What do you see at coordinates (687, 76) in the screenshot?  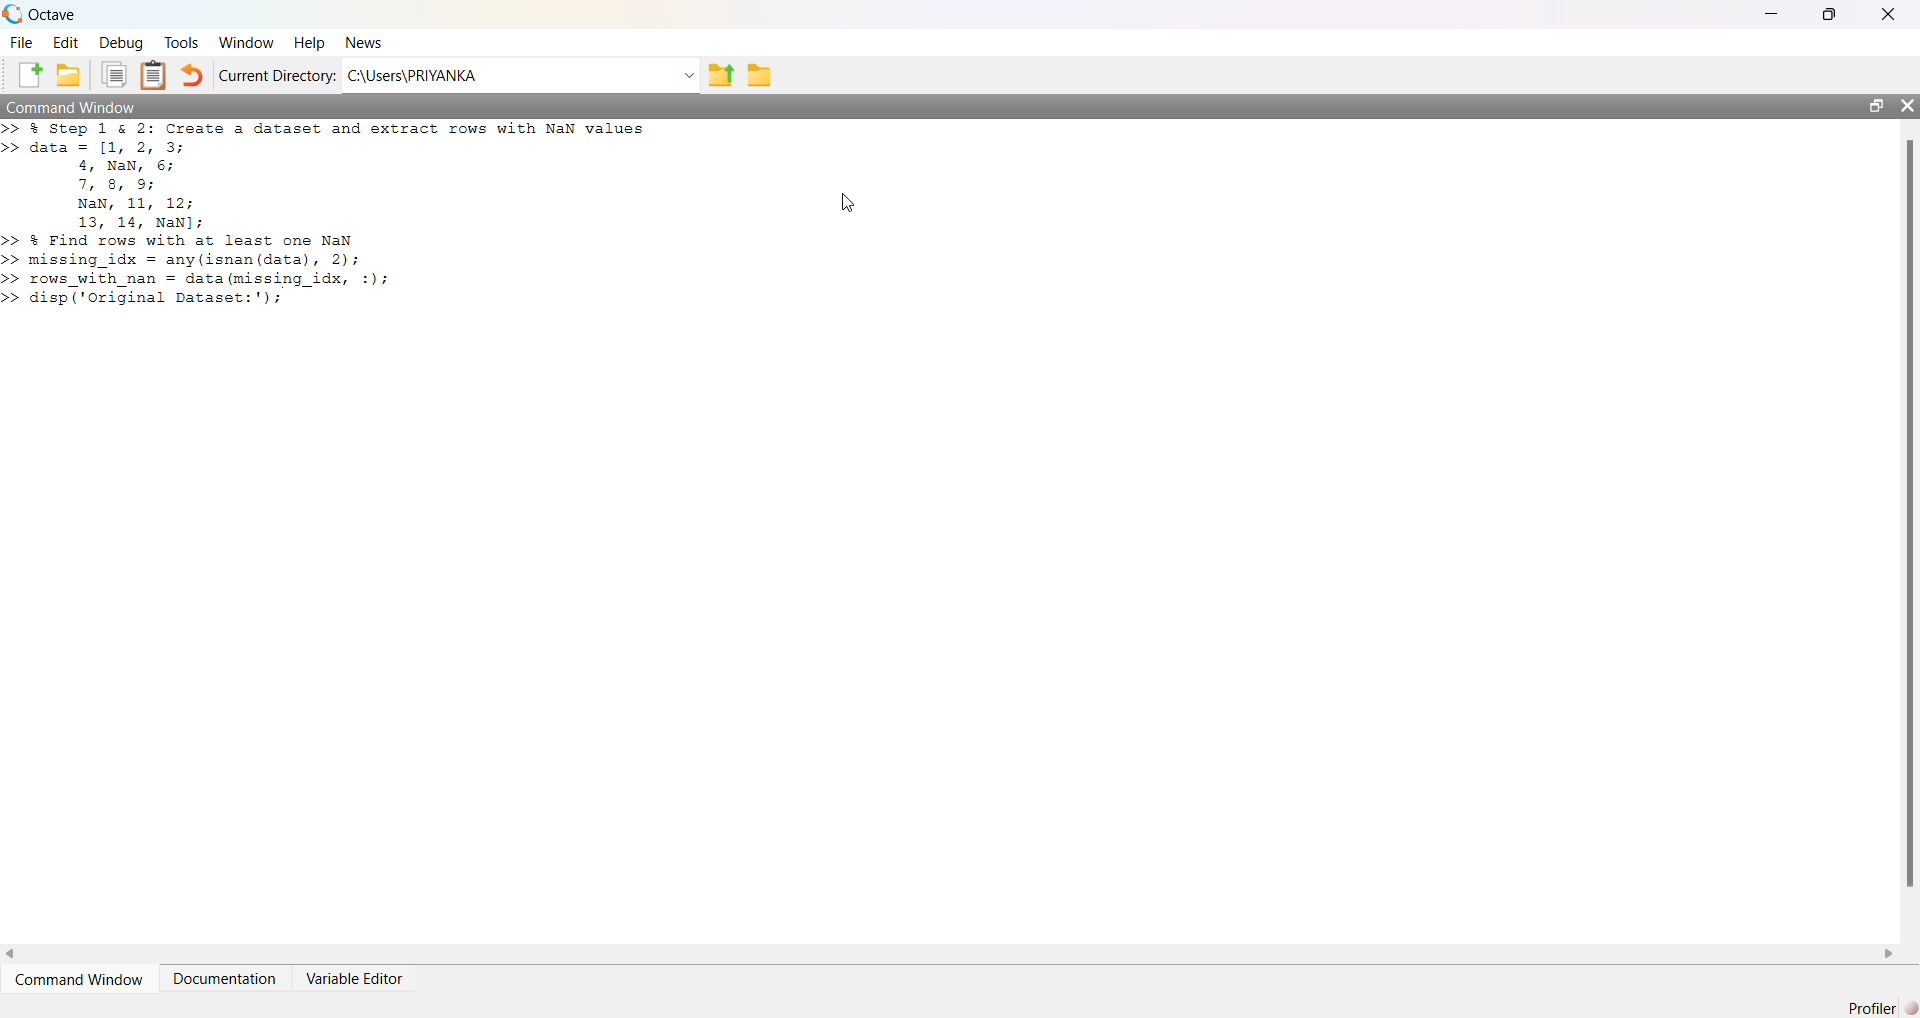 I see `dropdown` at bounding box center [687, 76].